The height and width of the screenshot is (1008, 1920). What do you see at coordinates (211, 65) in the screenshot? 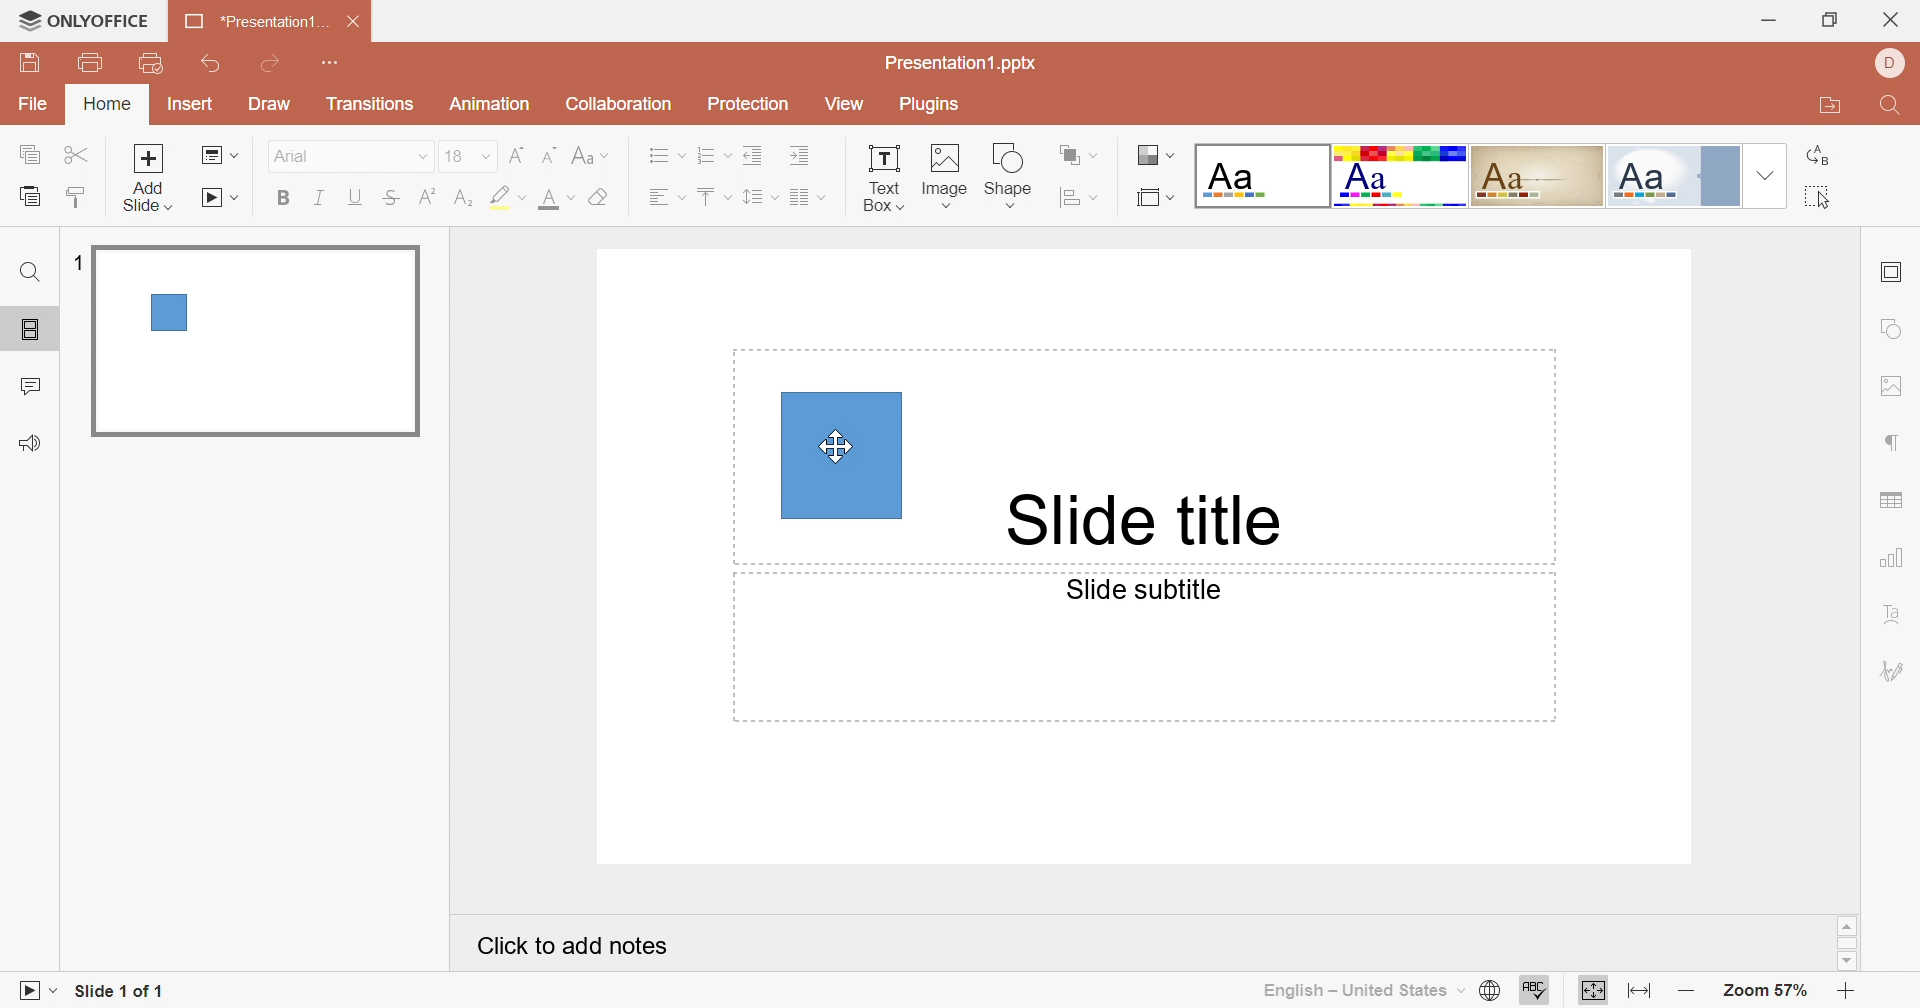
I see `Undo` at bounding box center [211, 65].